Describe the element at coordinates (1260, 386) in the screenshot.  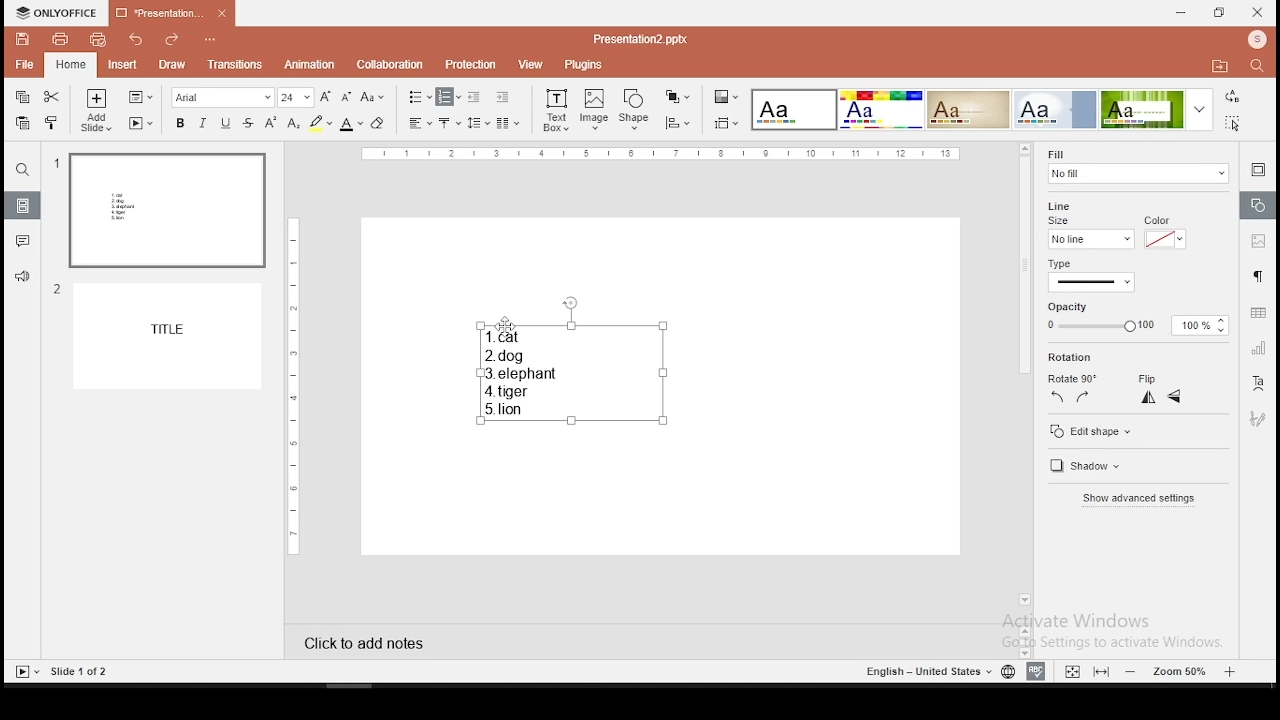
I see `text art tool` at that location.